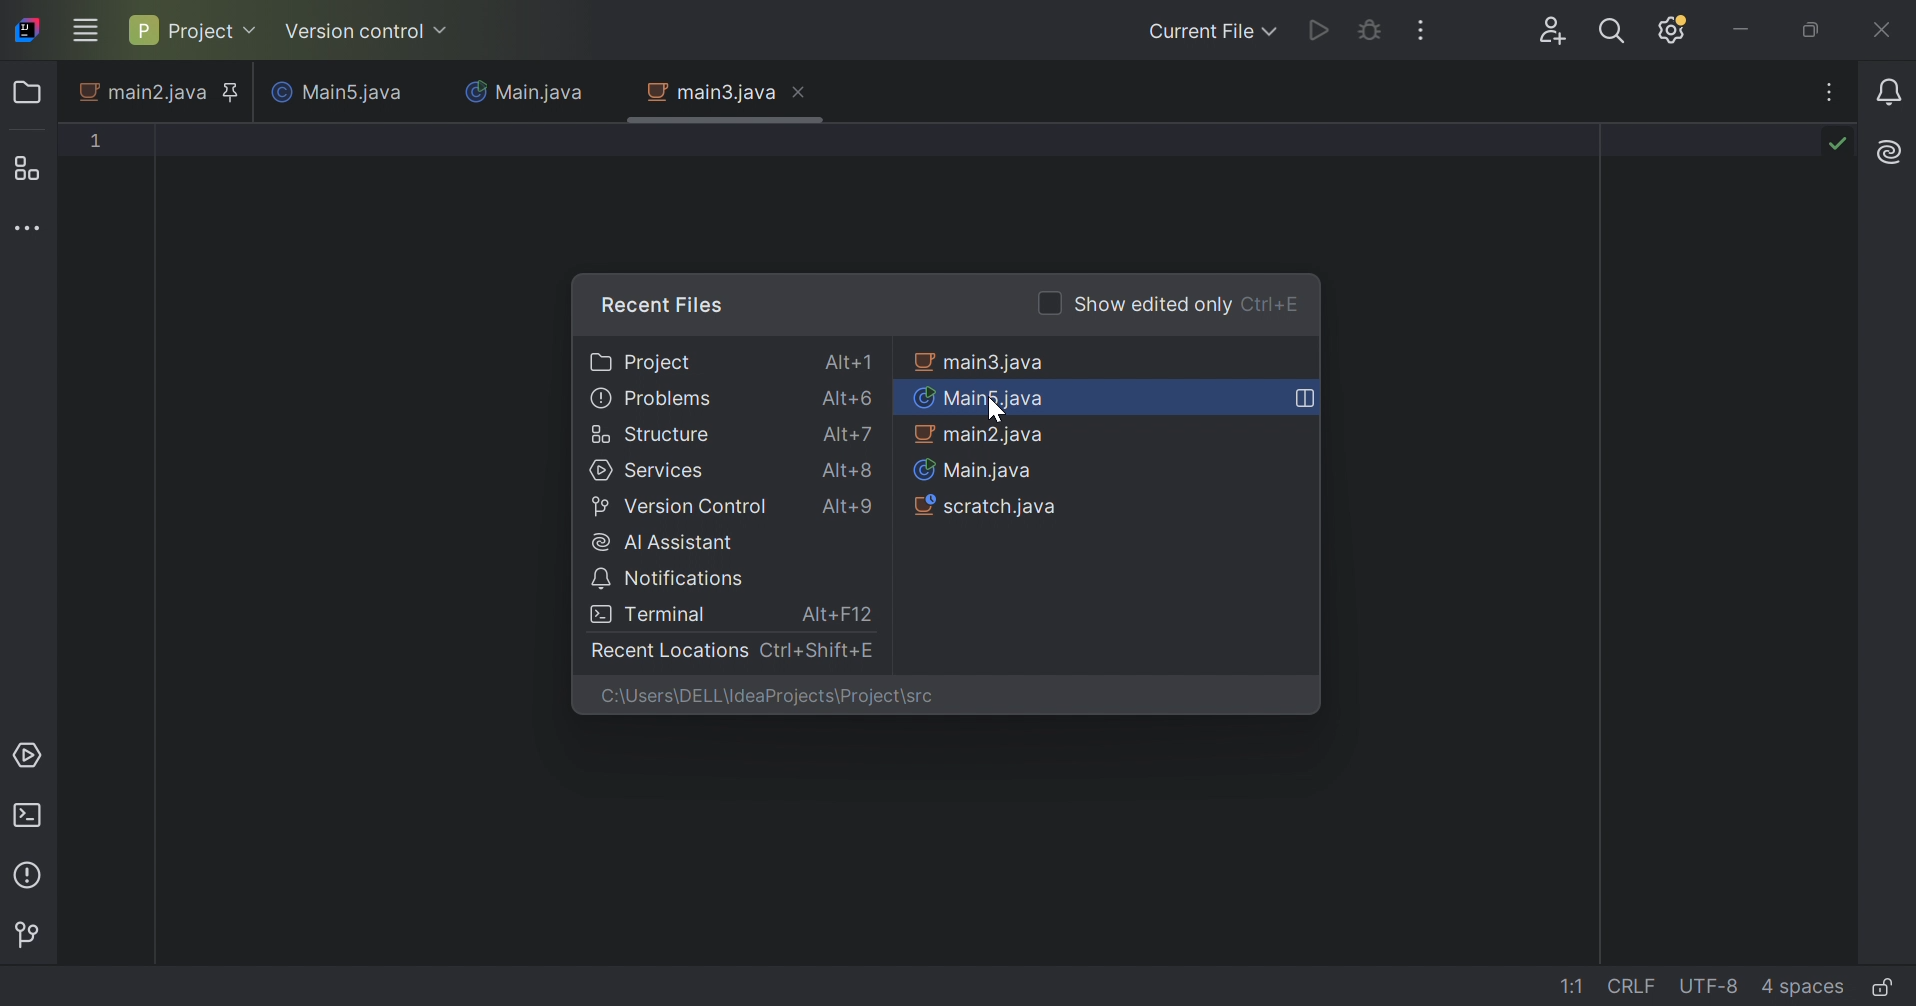  I want to click on main3.java, so click(980, 361).